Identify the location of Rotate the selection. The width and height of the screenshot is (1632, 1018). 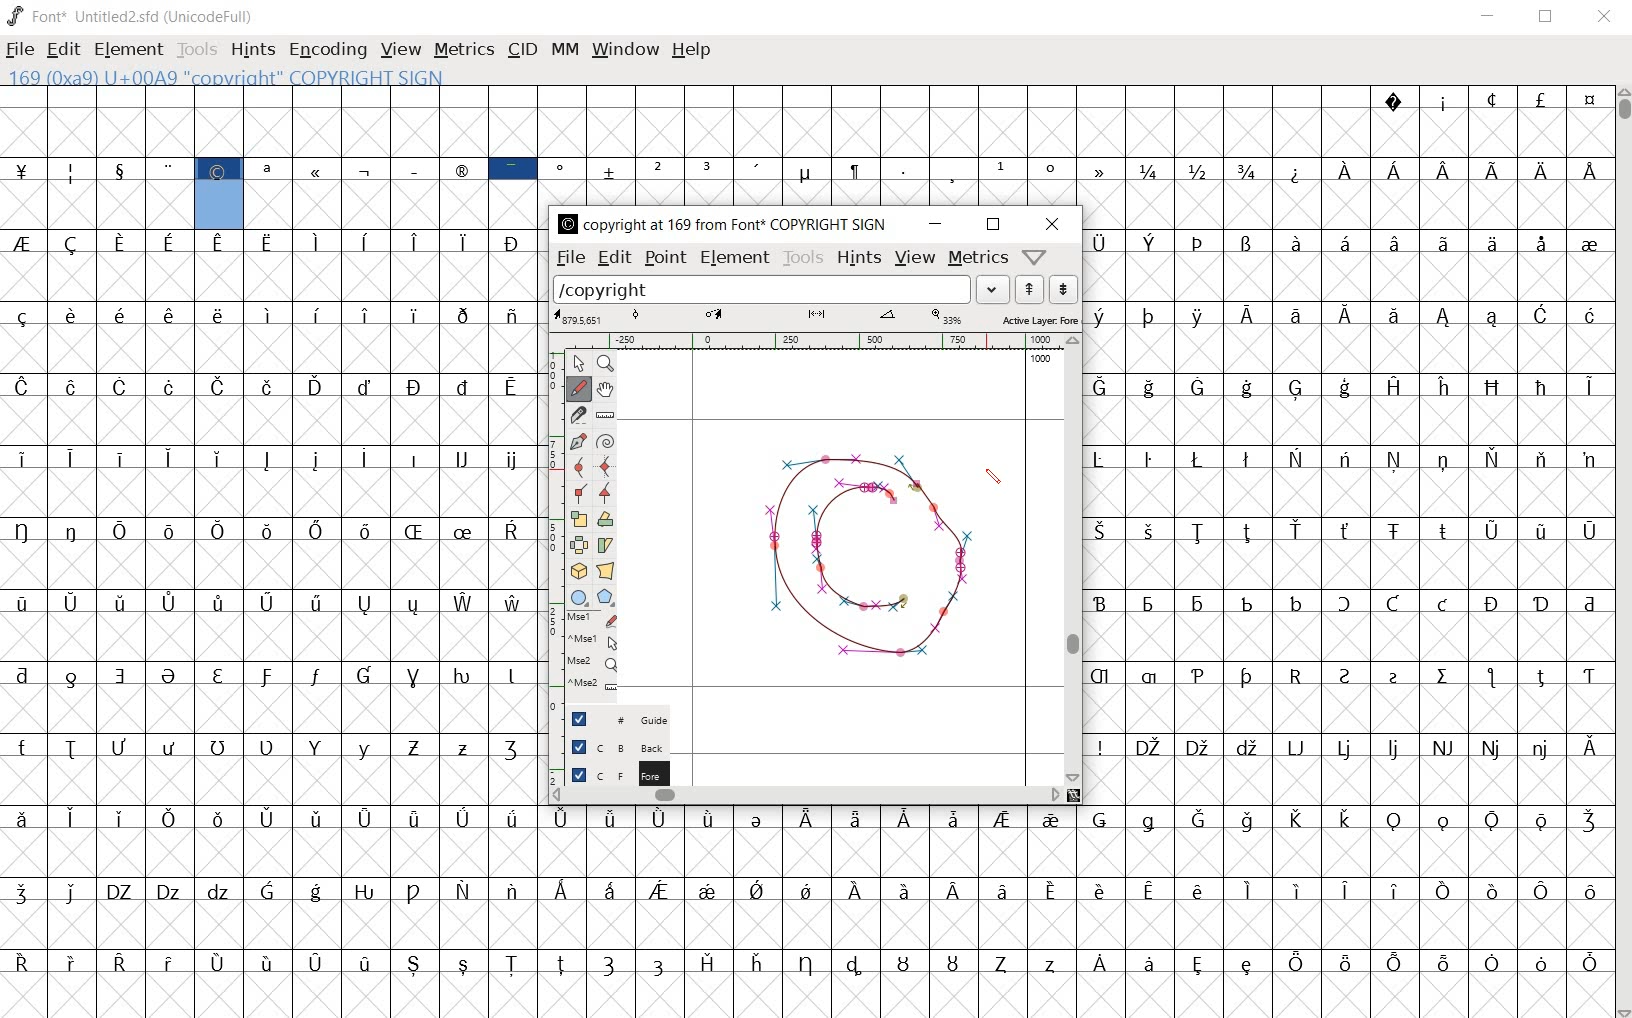
(607, 544).